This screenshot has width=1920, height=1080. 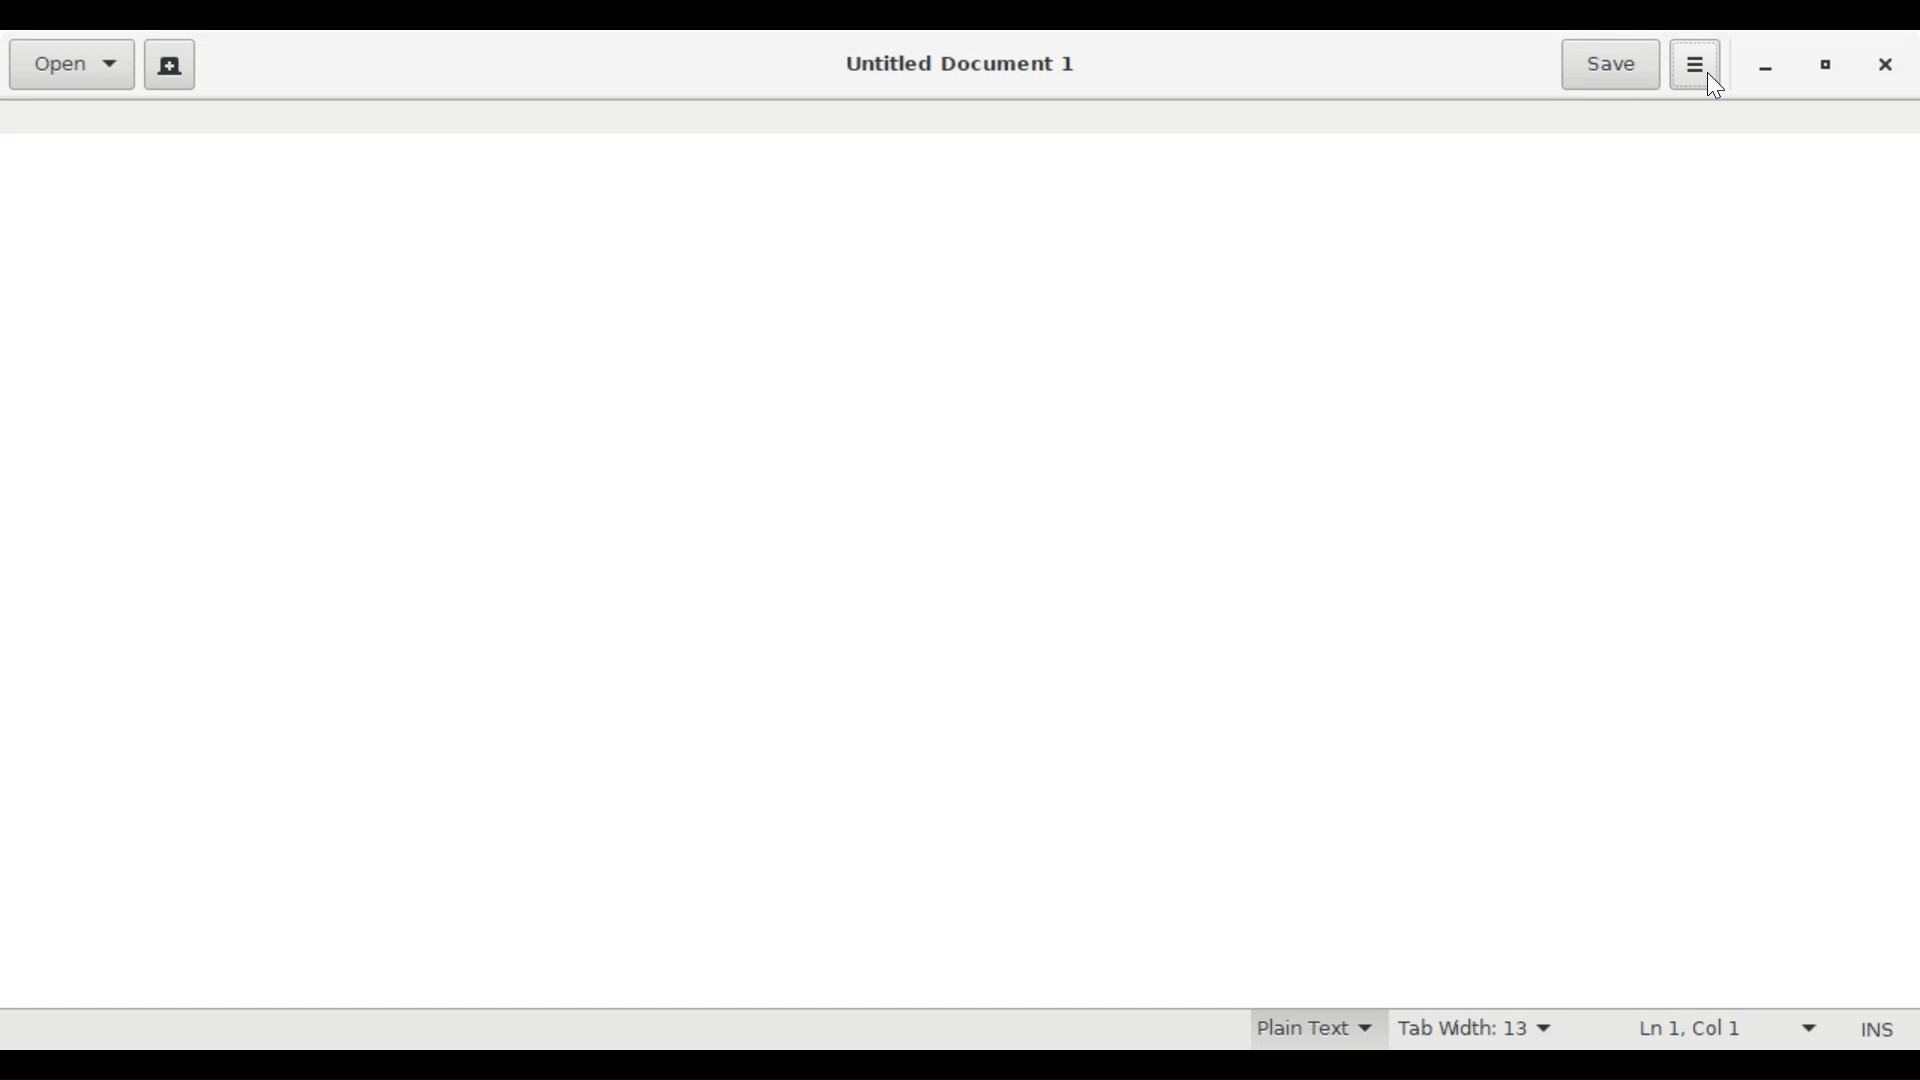 What do you see at coordinates (1612, 66) in the screenshot?
I see `Save` at bounding box center [1612, 66].